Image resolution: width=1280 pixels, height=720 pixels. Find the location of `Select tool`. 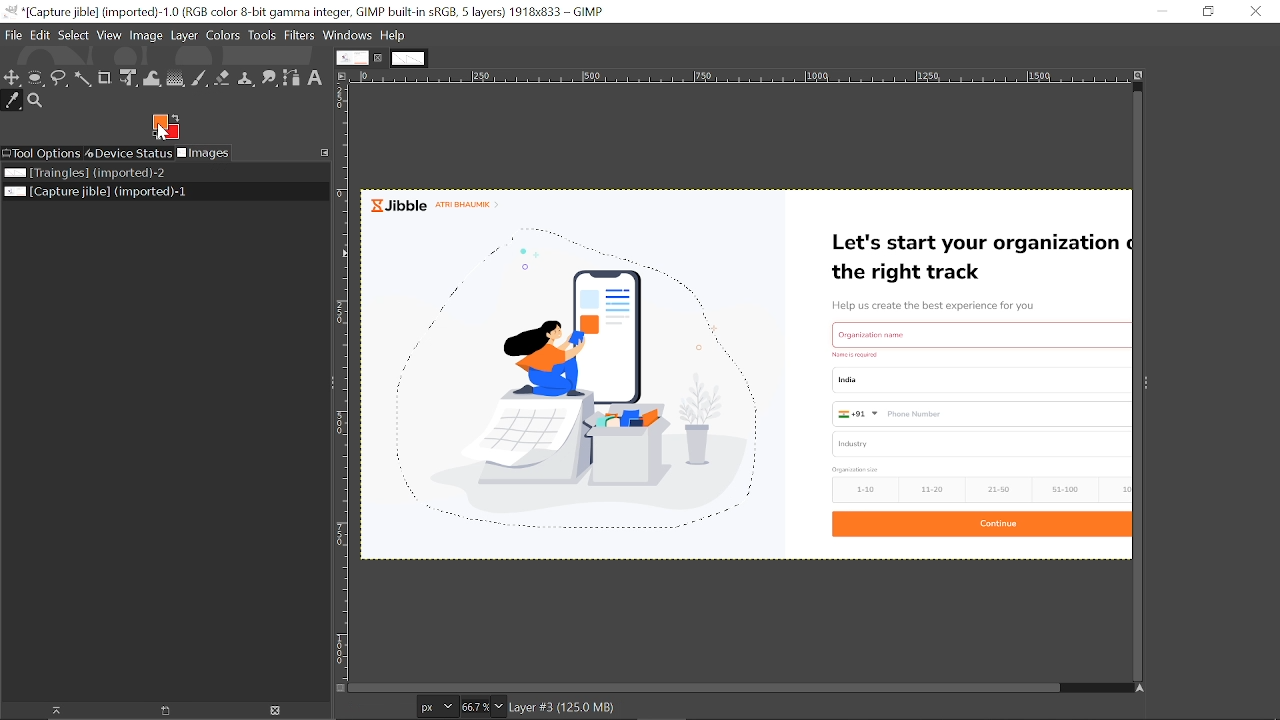

Select tool is located at coordinates (59, 77).